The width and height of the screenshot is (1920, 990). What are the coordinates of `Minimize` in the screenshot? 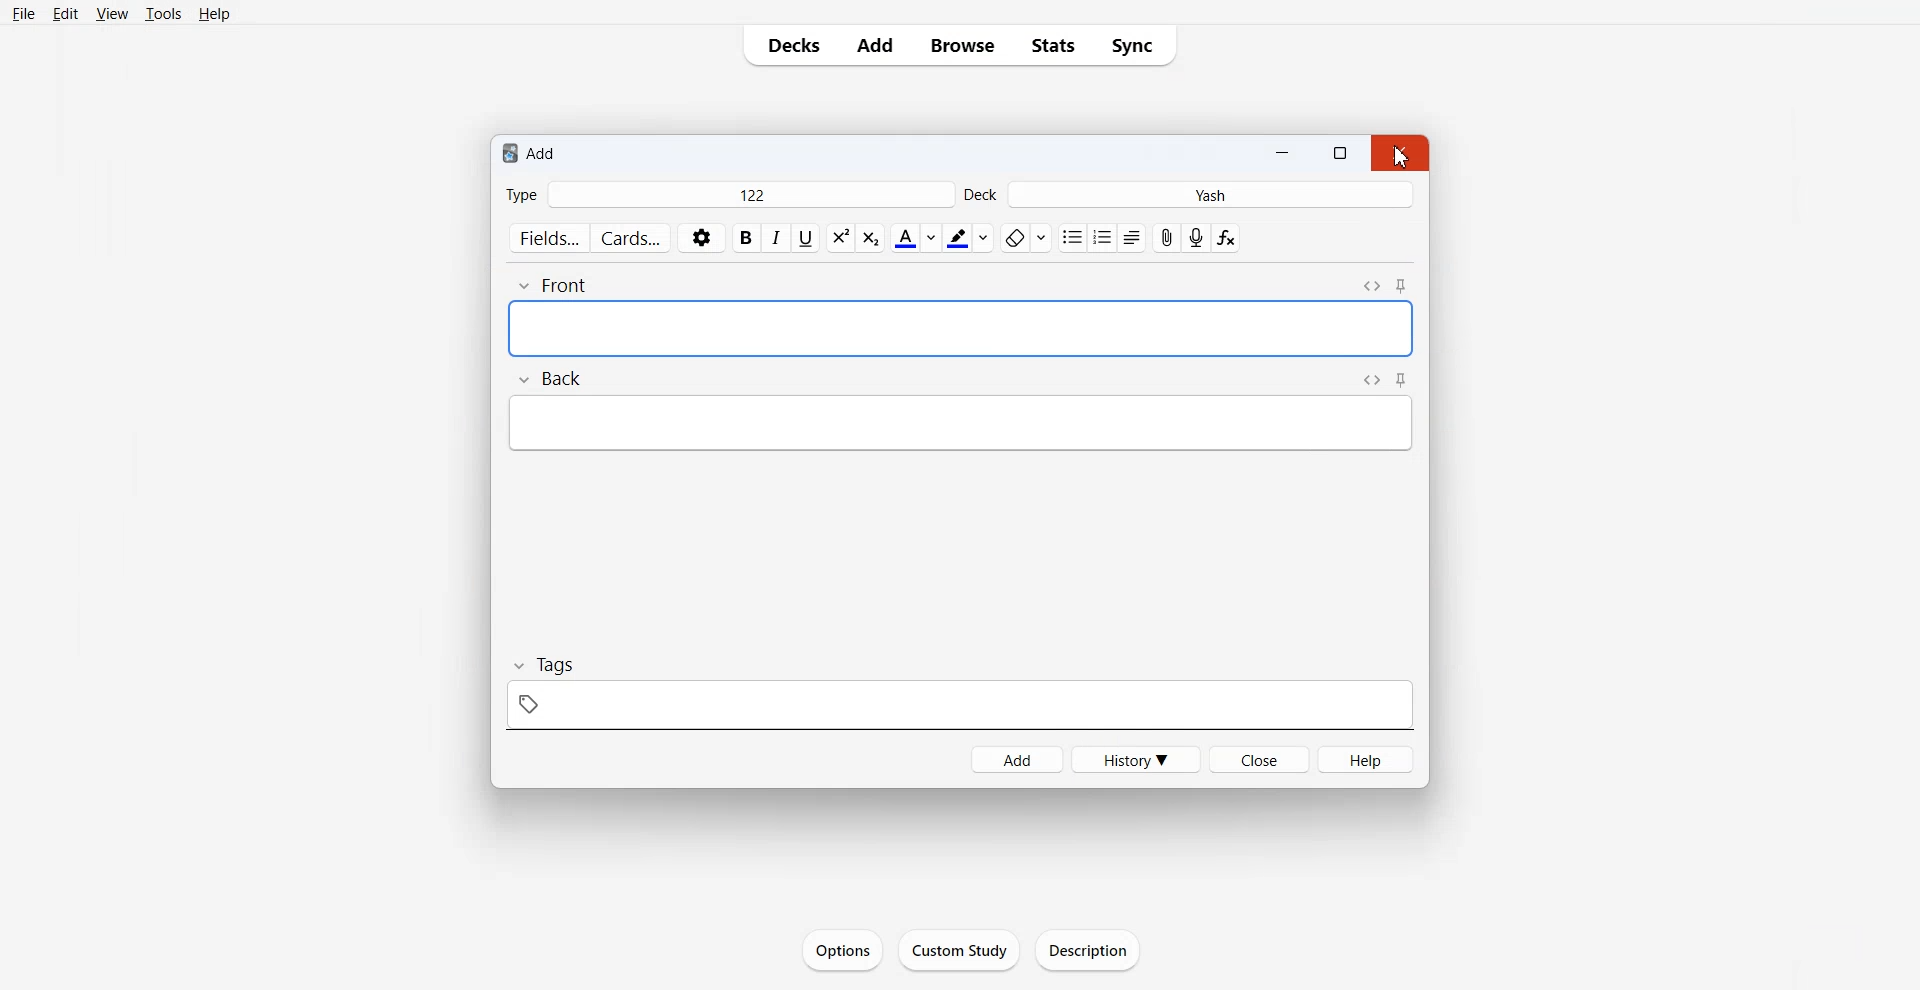 It's located at (1280, 151).